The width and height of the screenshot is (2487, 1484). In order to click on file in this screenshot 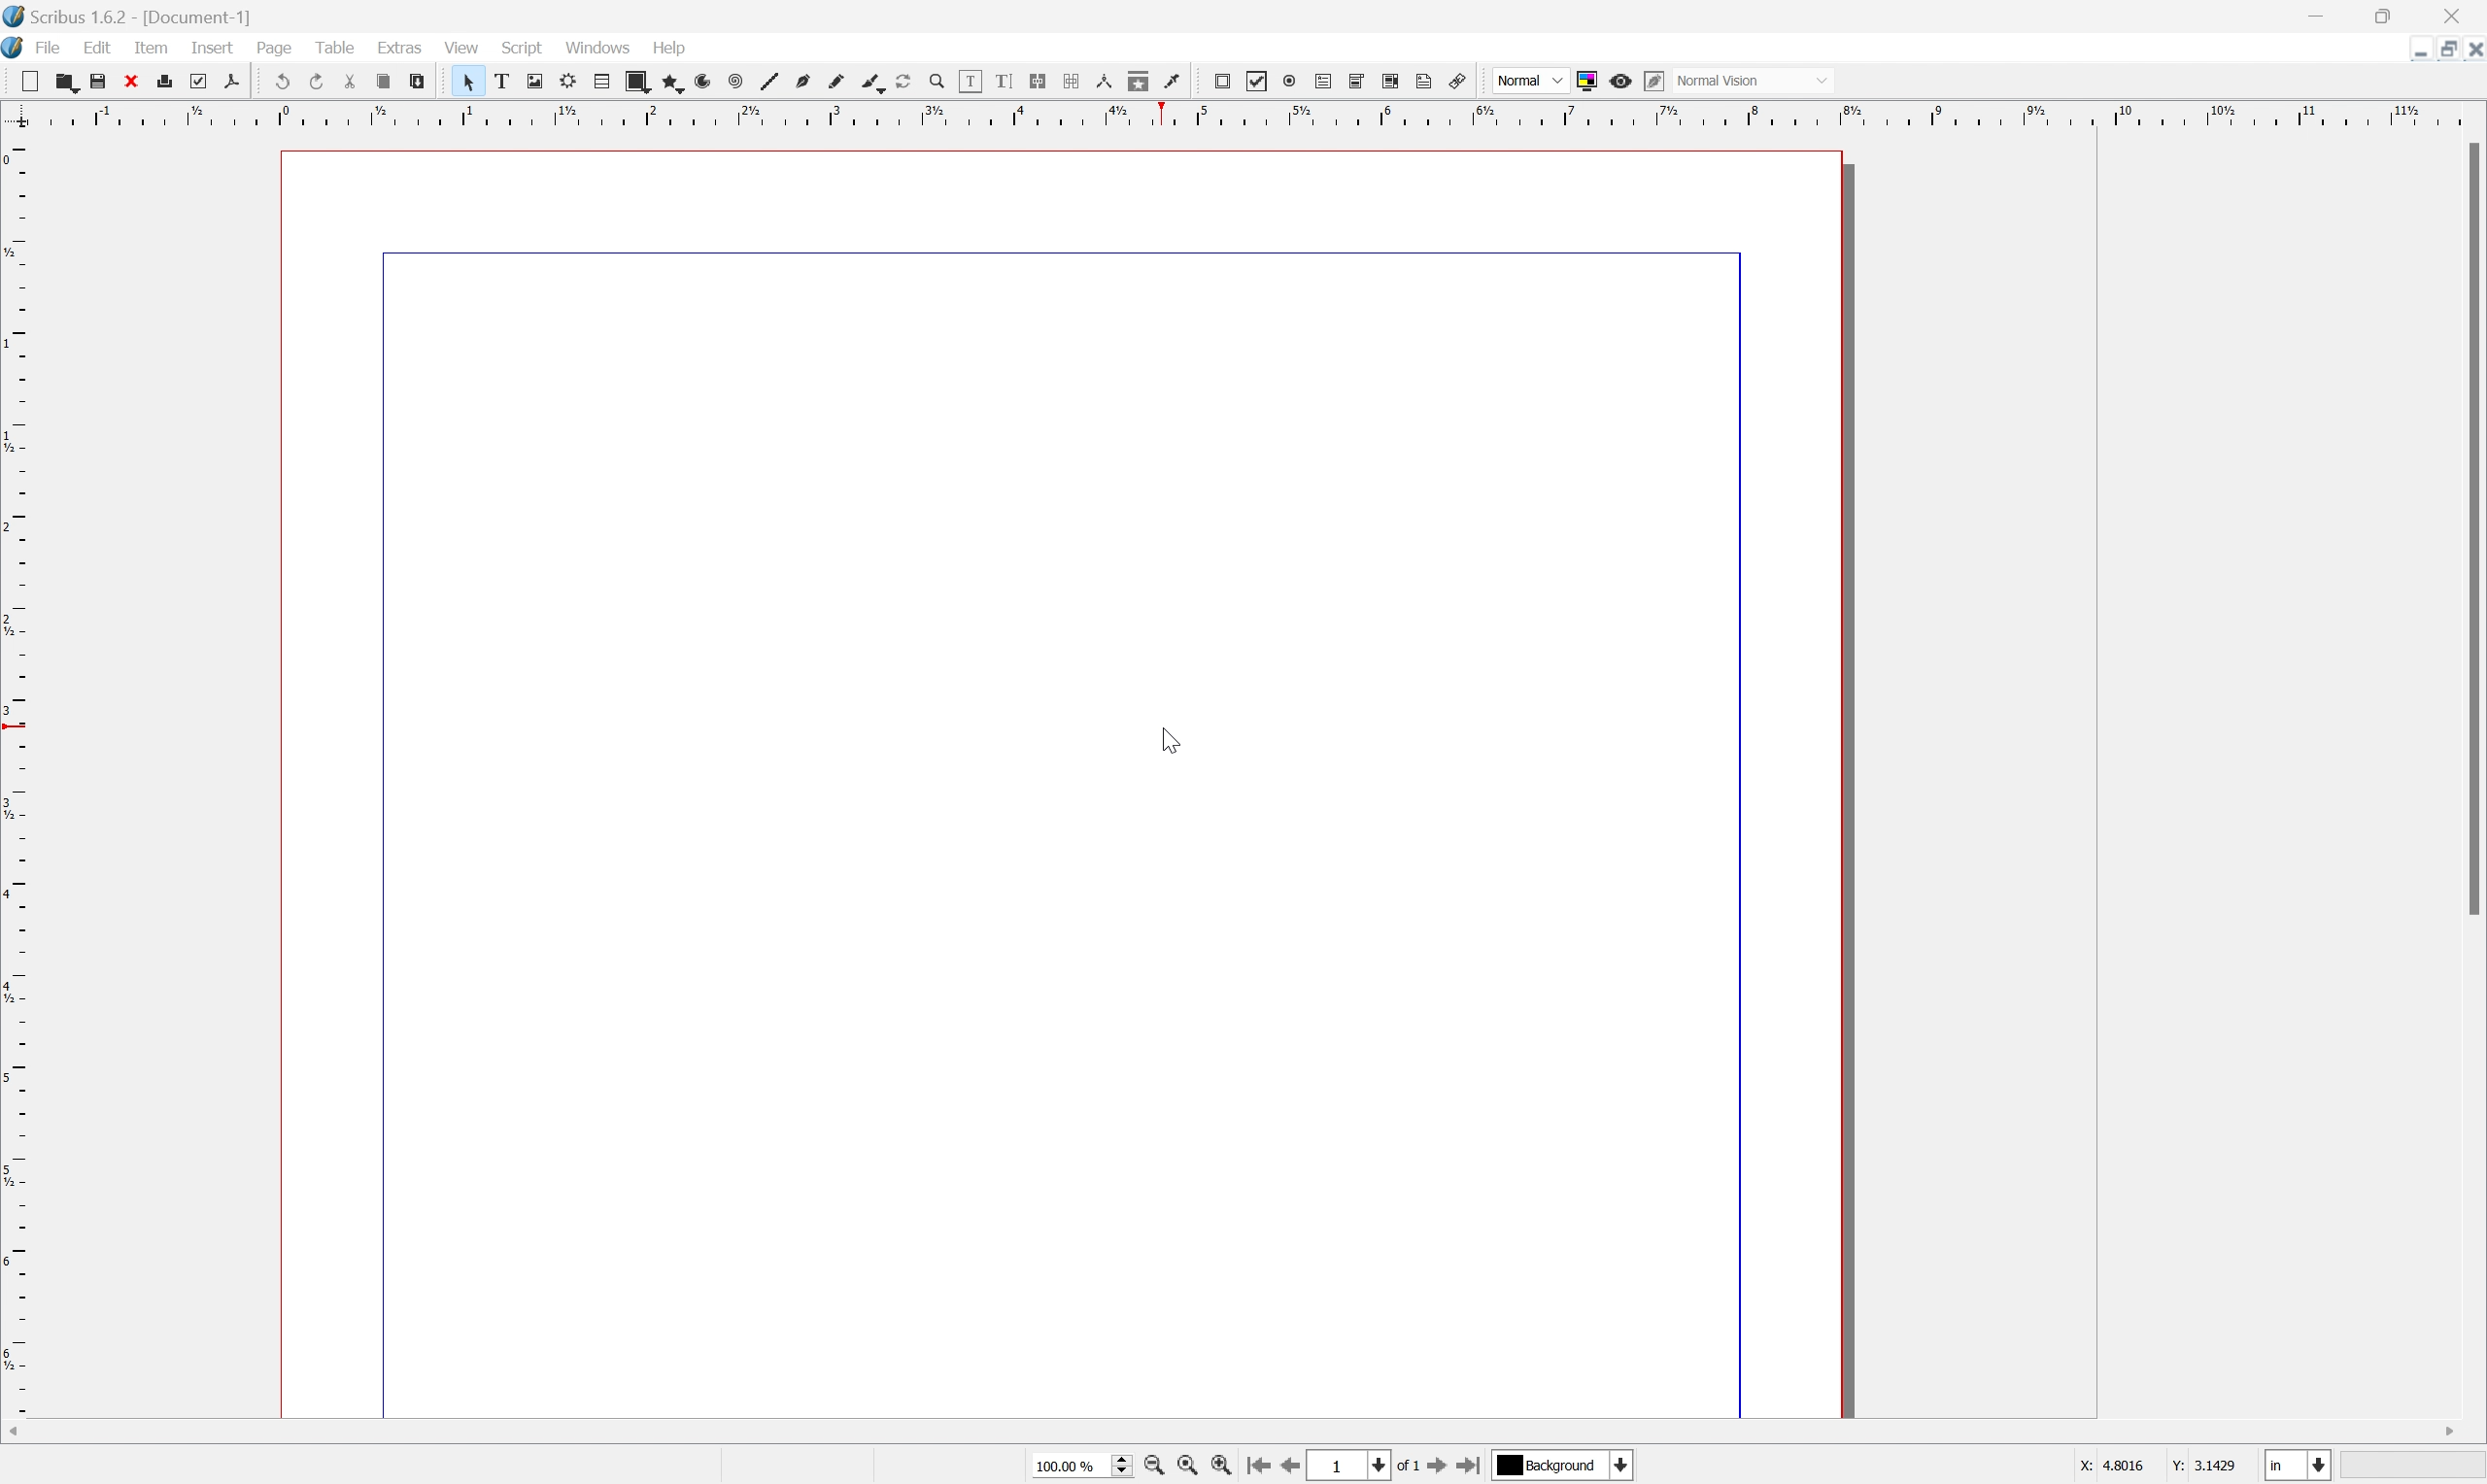, I will do `click(48, 48)`.